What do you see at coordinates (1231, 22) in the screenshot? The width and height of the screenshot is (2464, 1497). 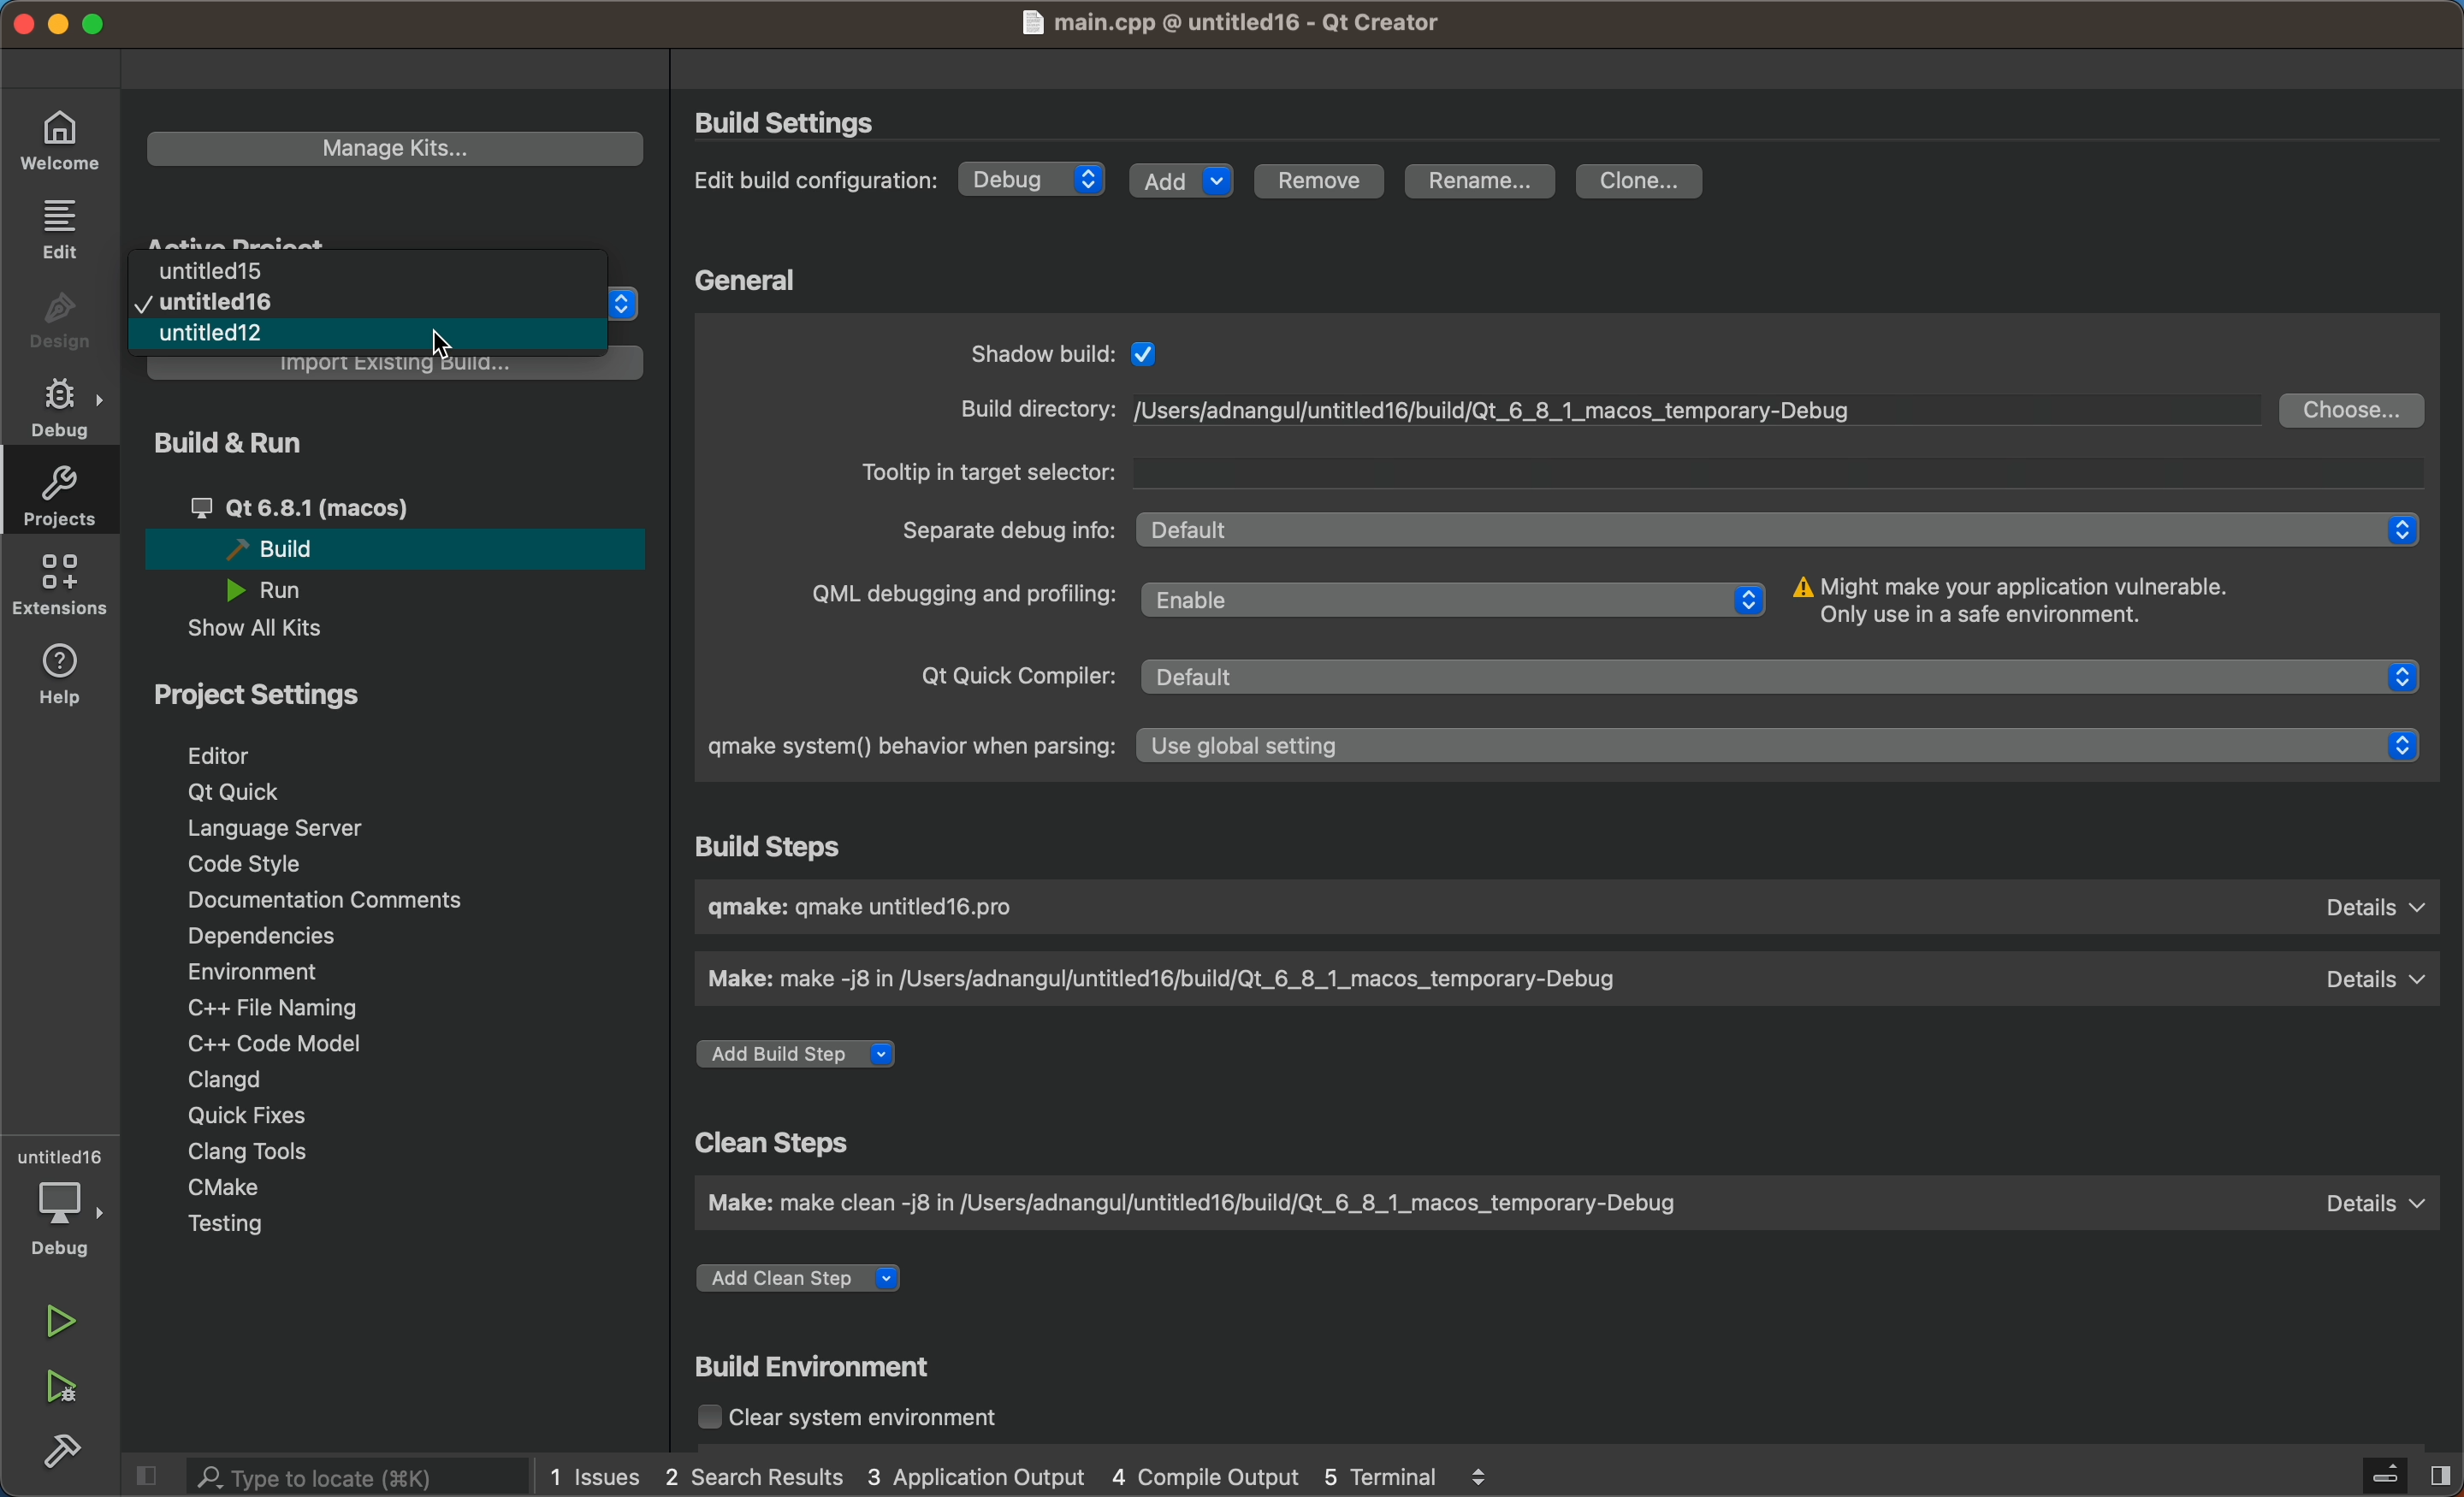 I see `main .cpp` at bounding box center [1231, 22].